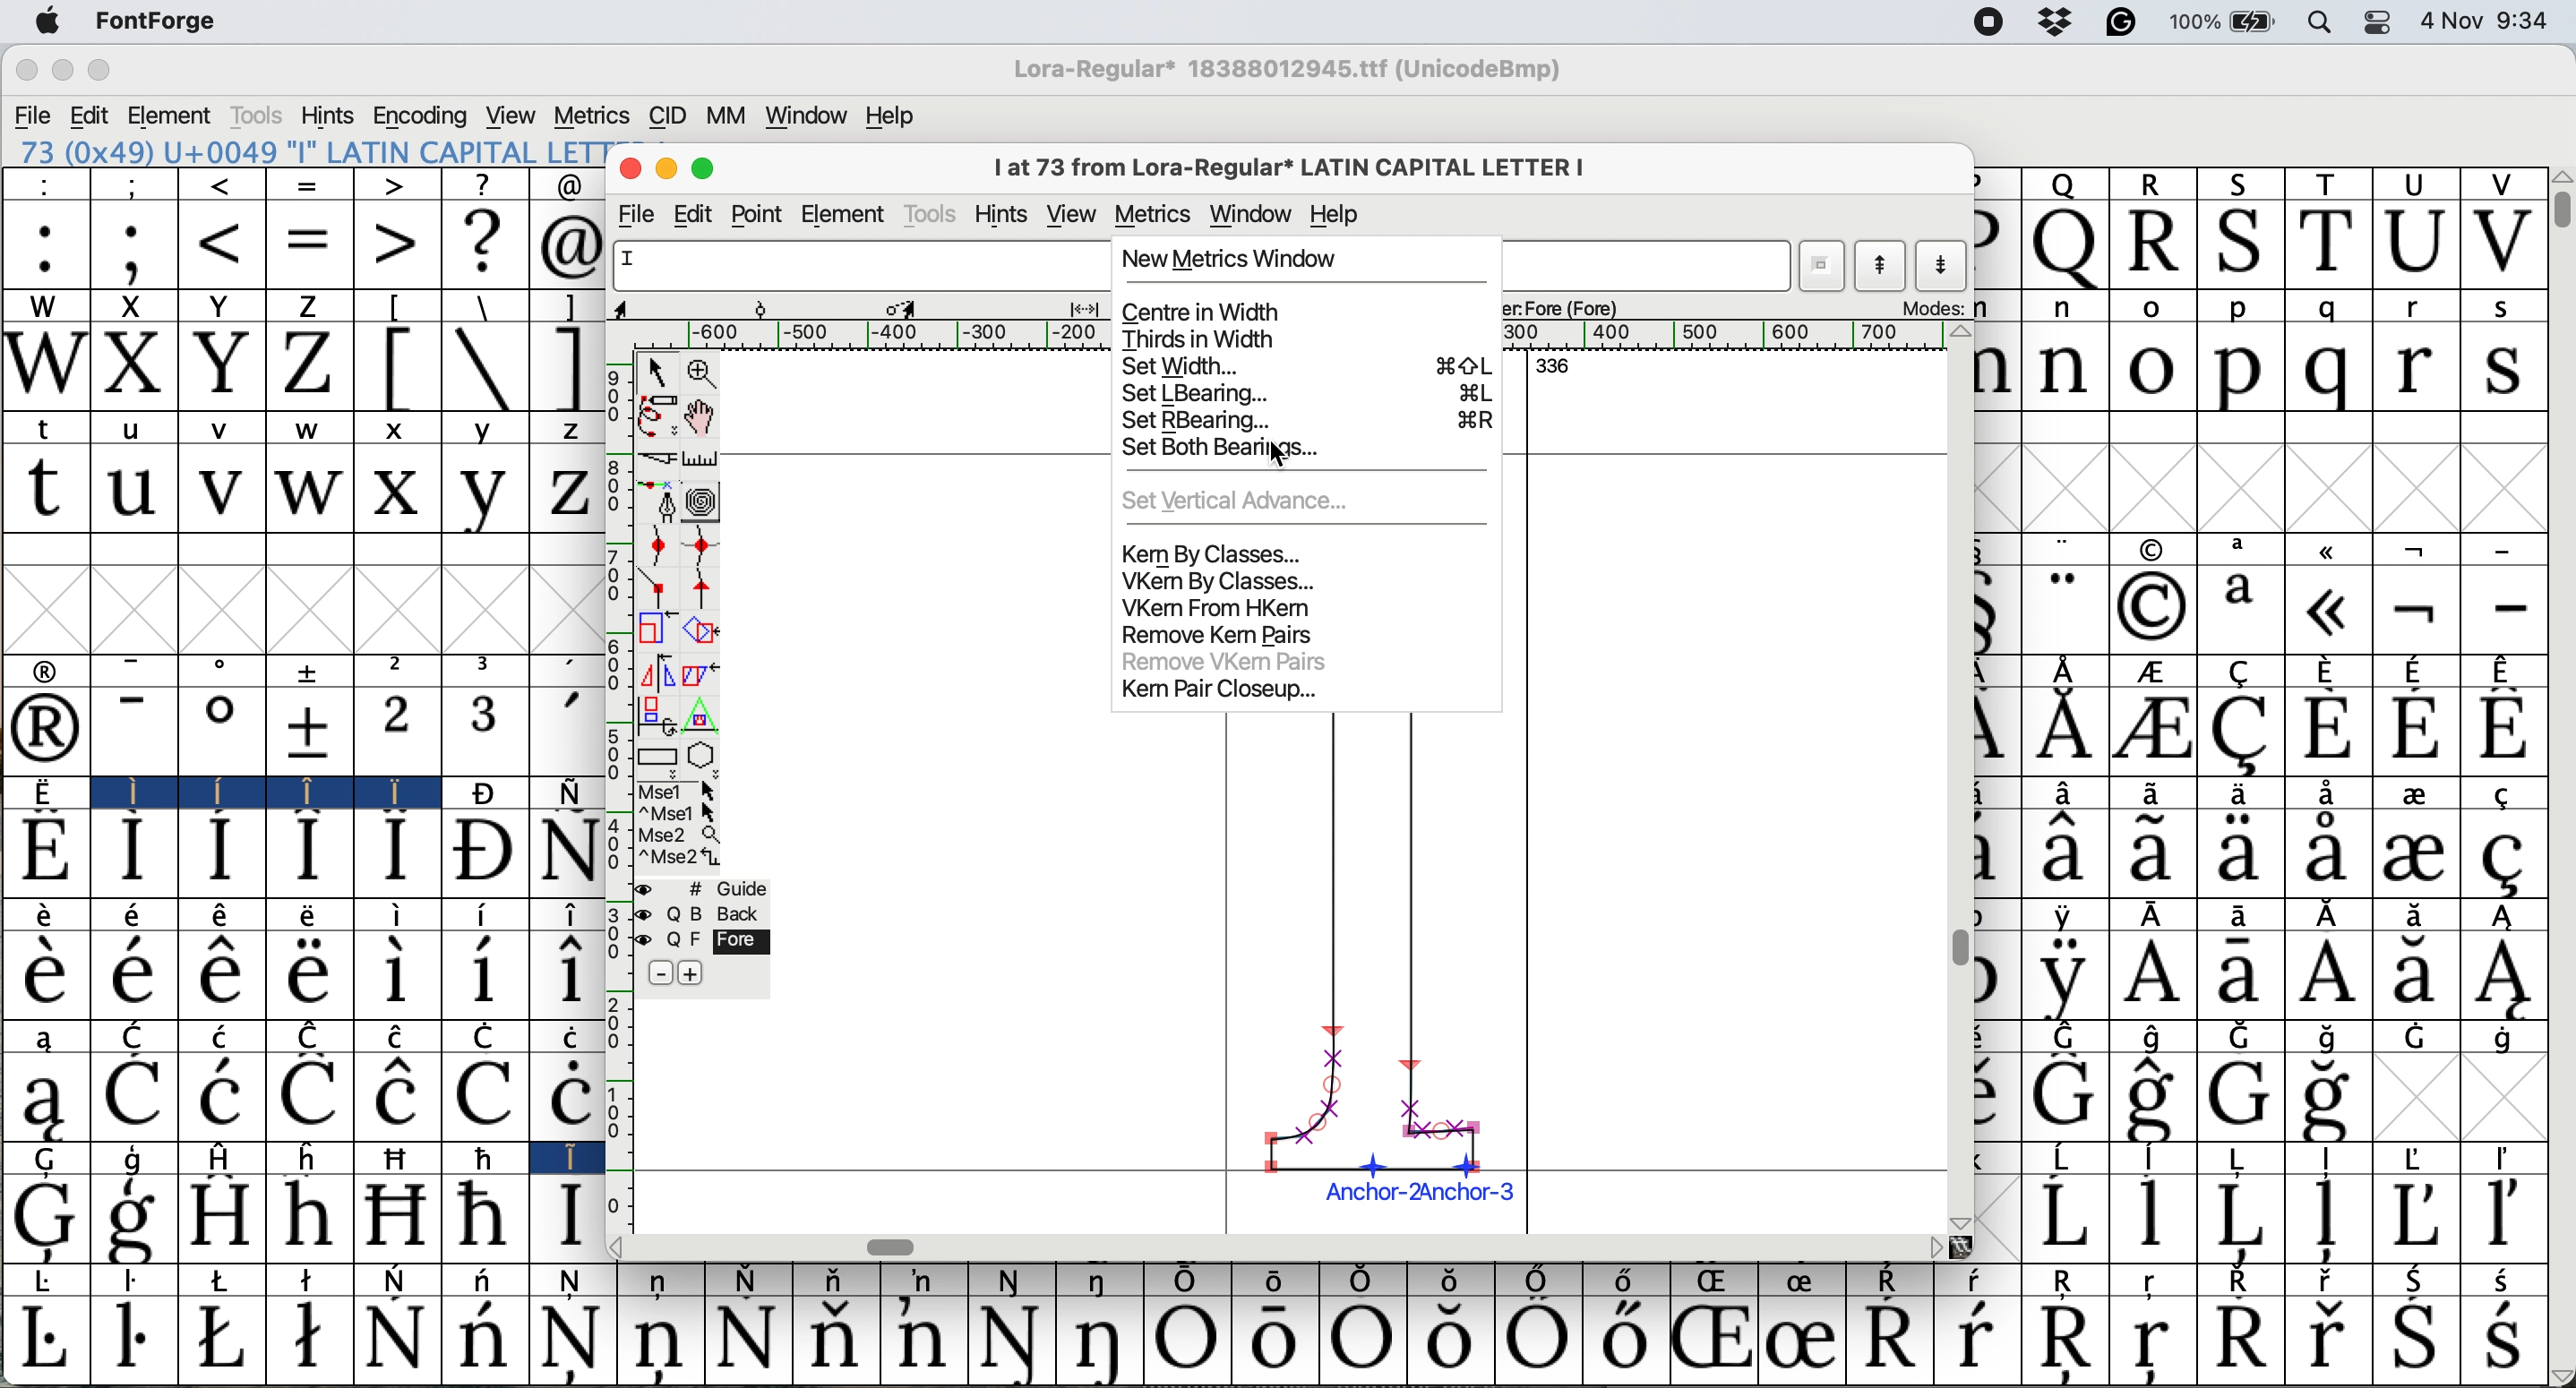 This screenshot has width=2576, height=1388. Describe the element at coordinates (316, 432) in the screenshot. I see `w` at that location.